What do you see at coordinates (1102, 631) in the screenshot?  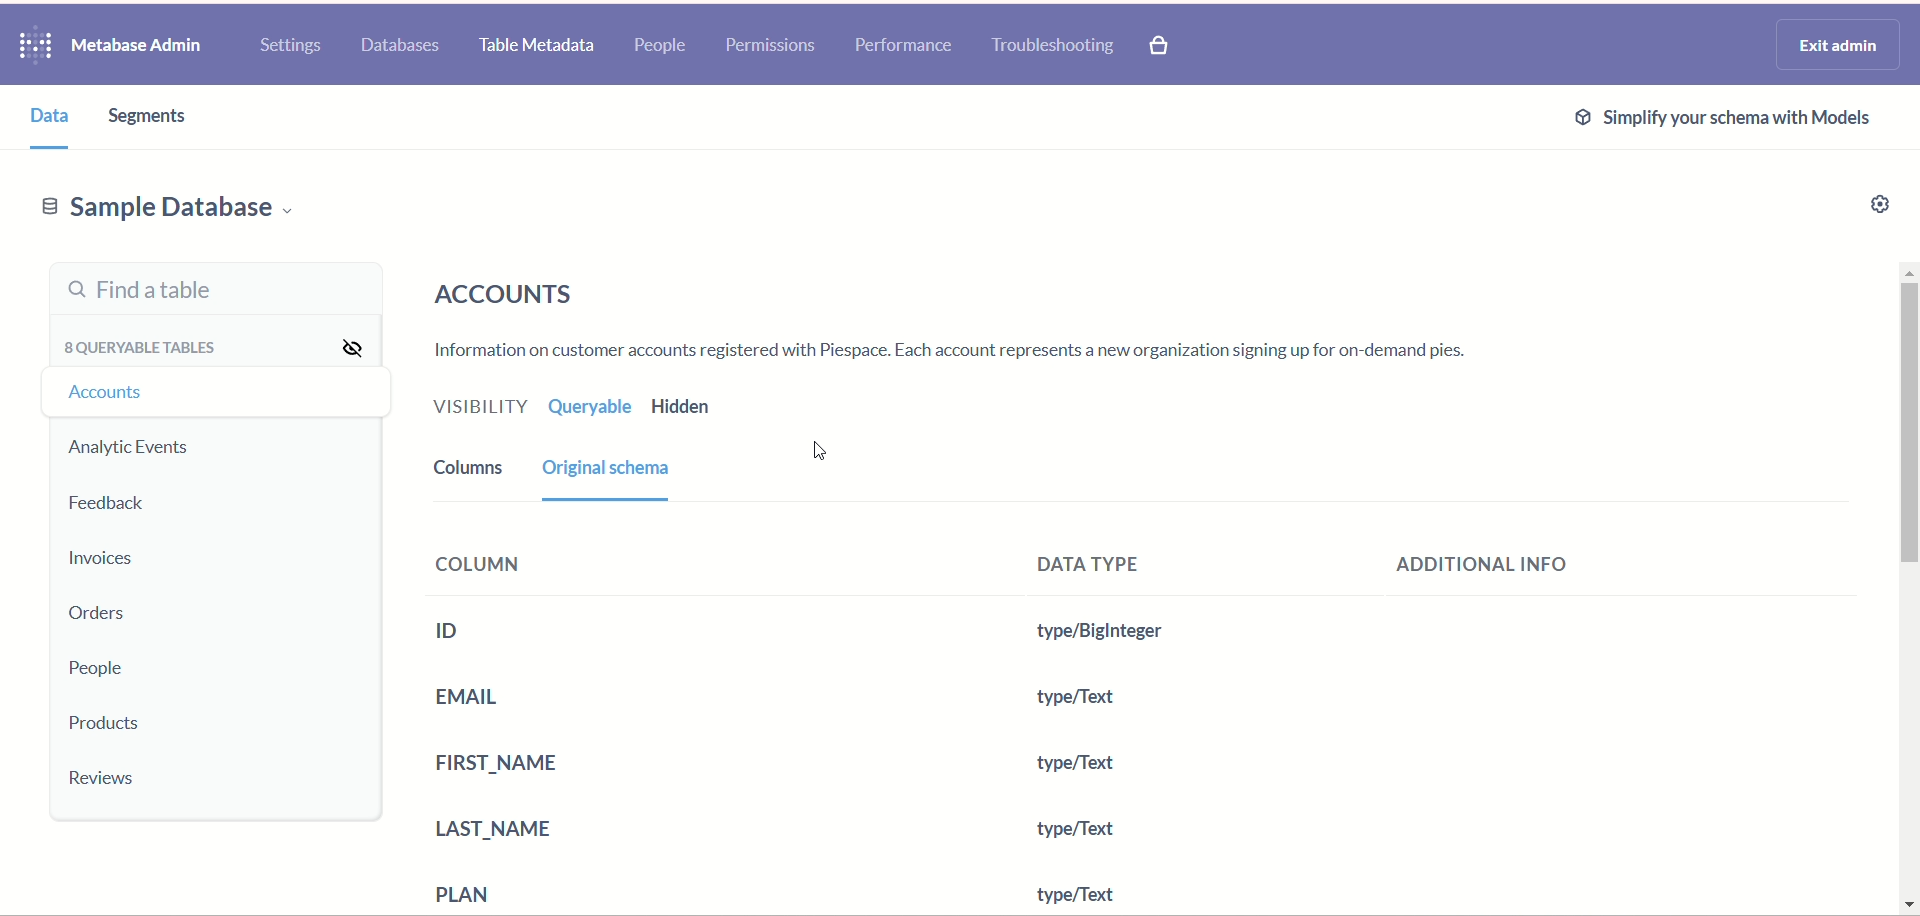 I see `type/Text` at bounding box center [1102, 631].